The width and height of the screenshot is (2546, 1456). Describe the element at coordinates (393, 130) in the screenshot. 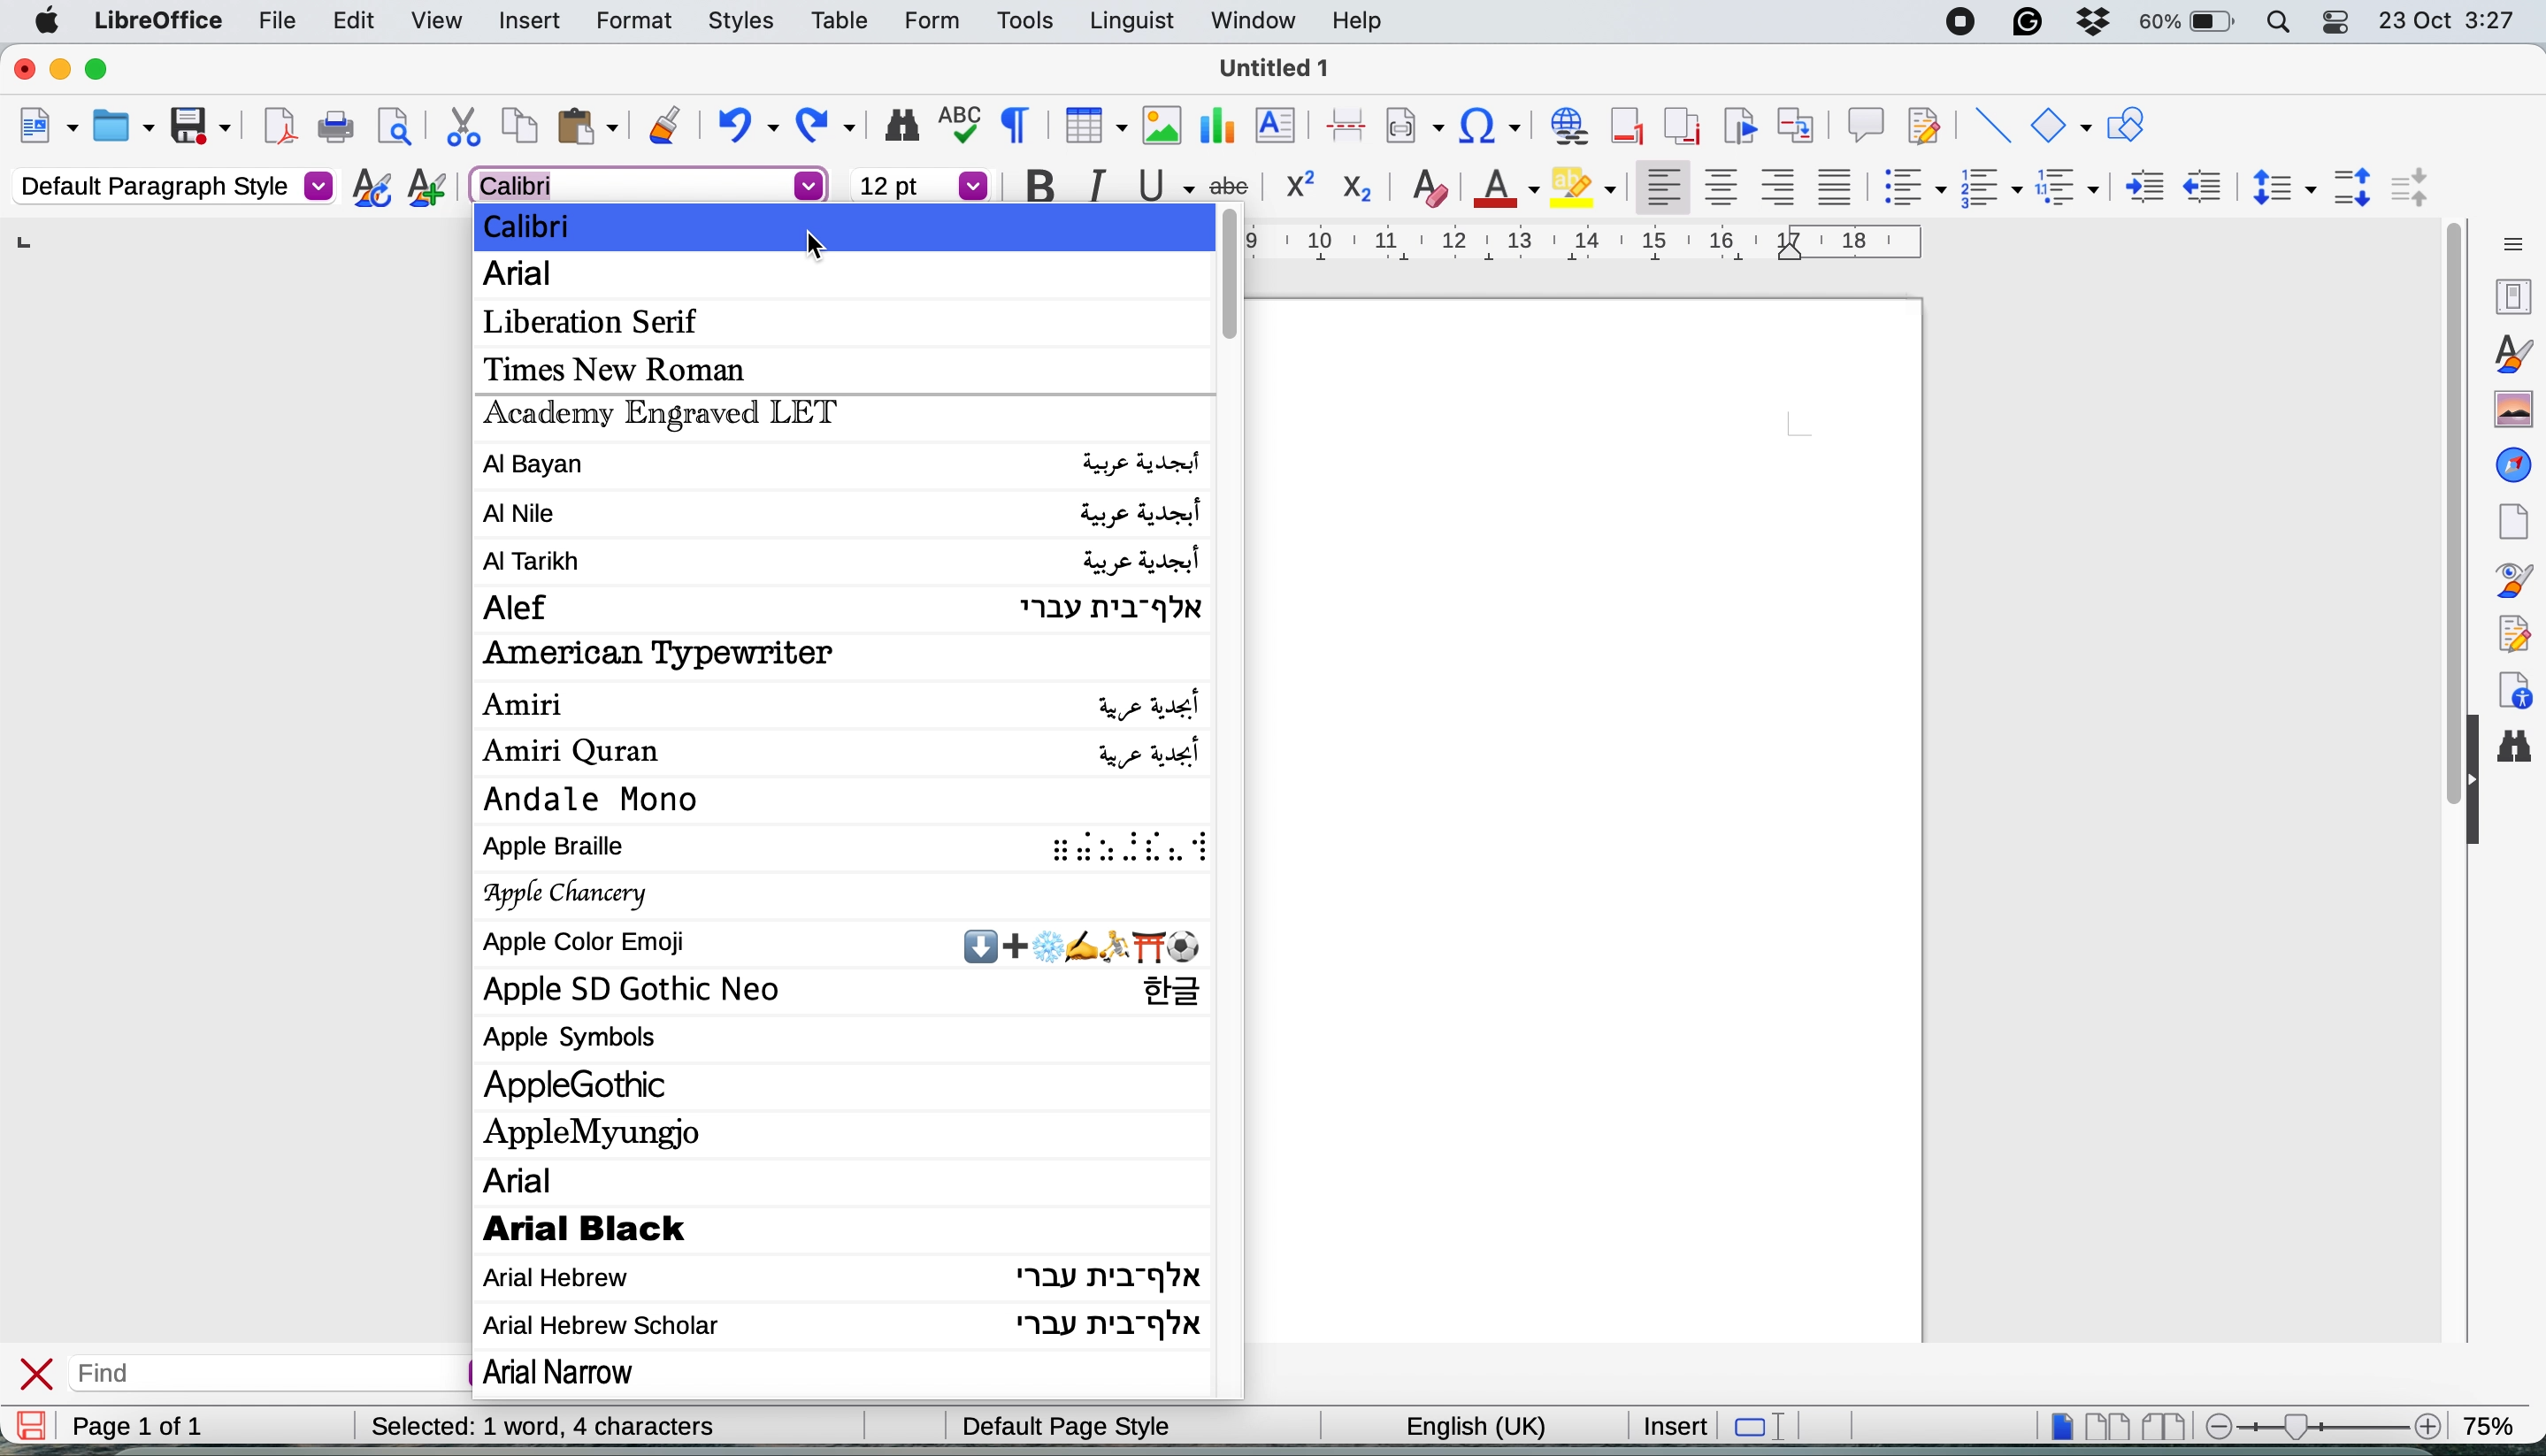

I see `print preview` at that location.